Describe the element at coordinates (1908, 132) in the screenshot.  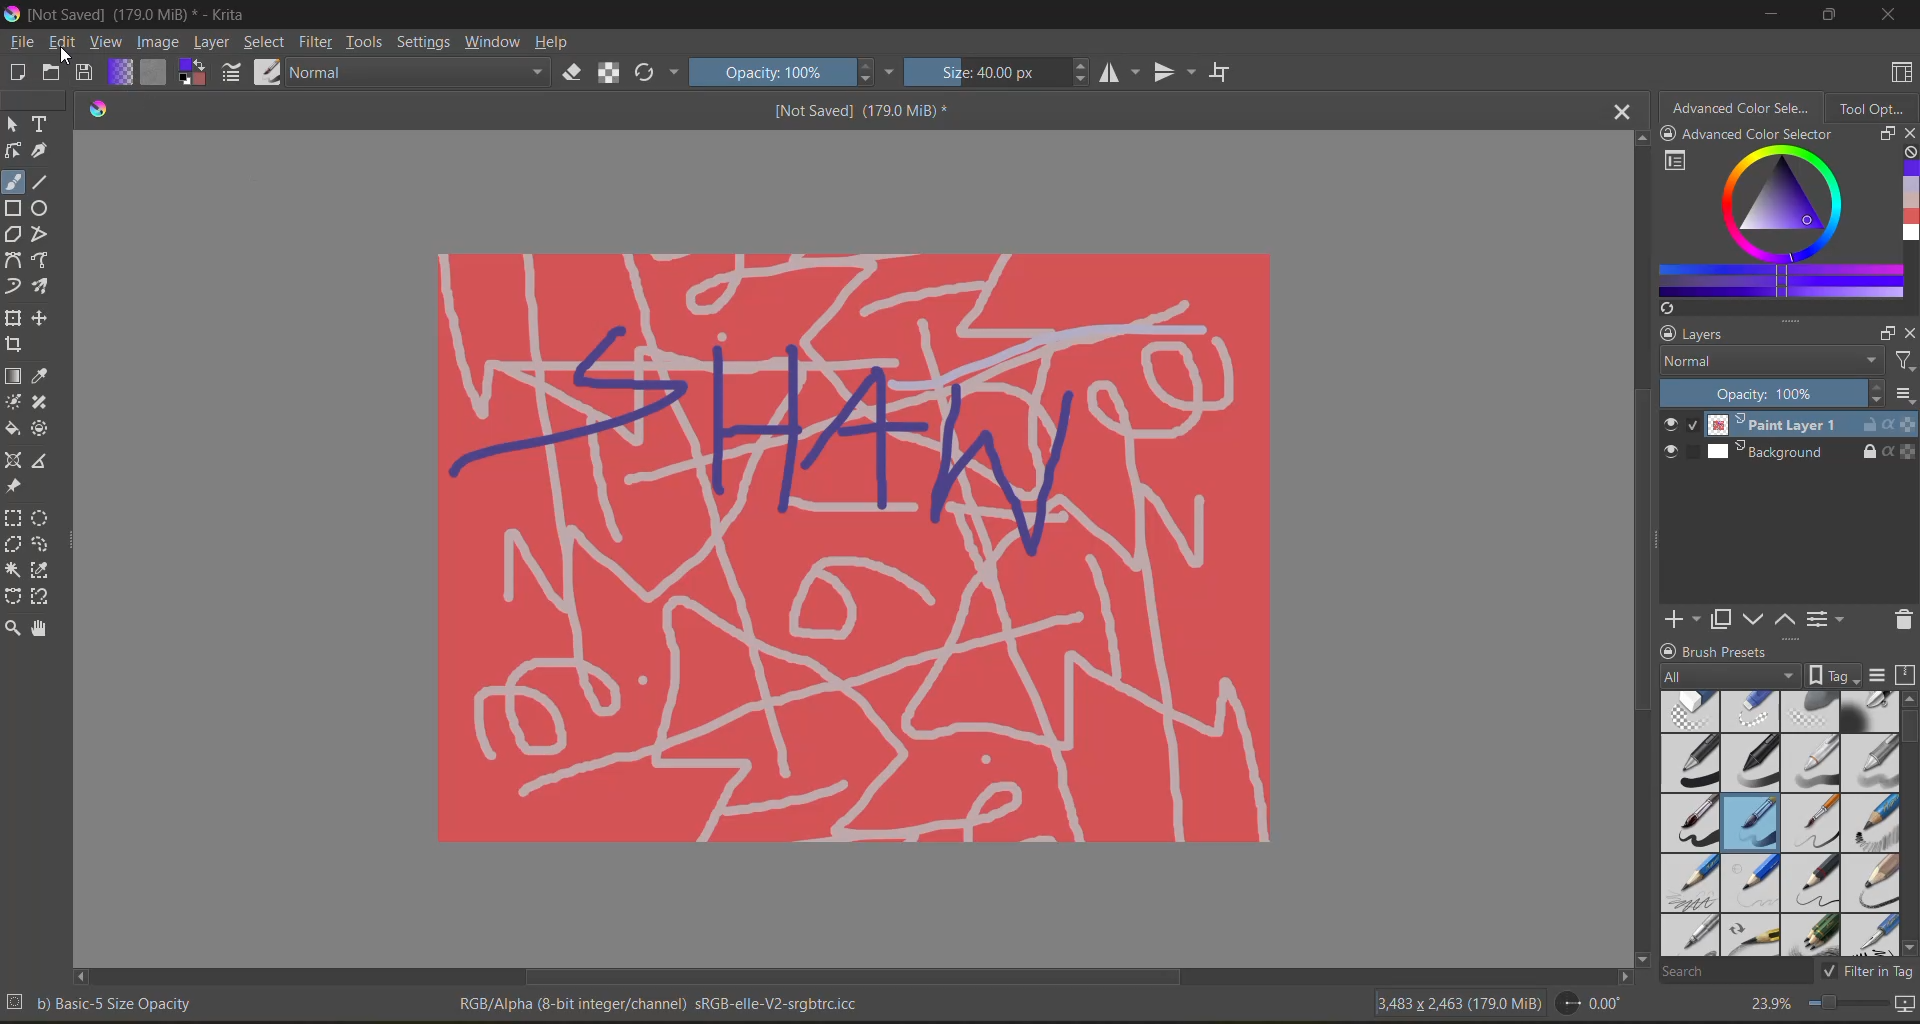
I see `close docker` at that location.